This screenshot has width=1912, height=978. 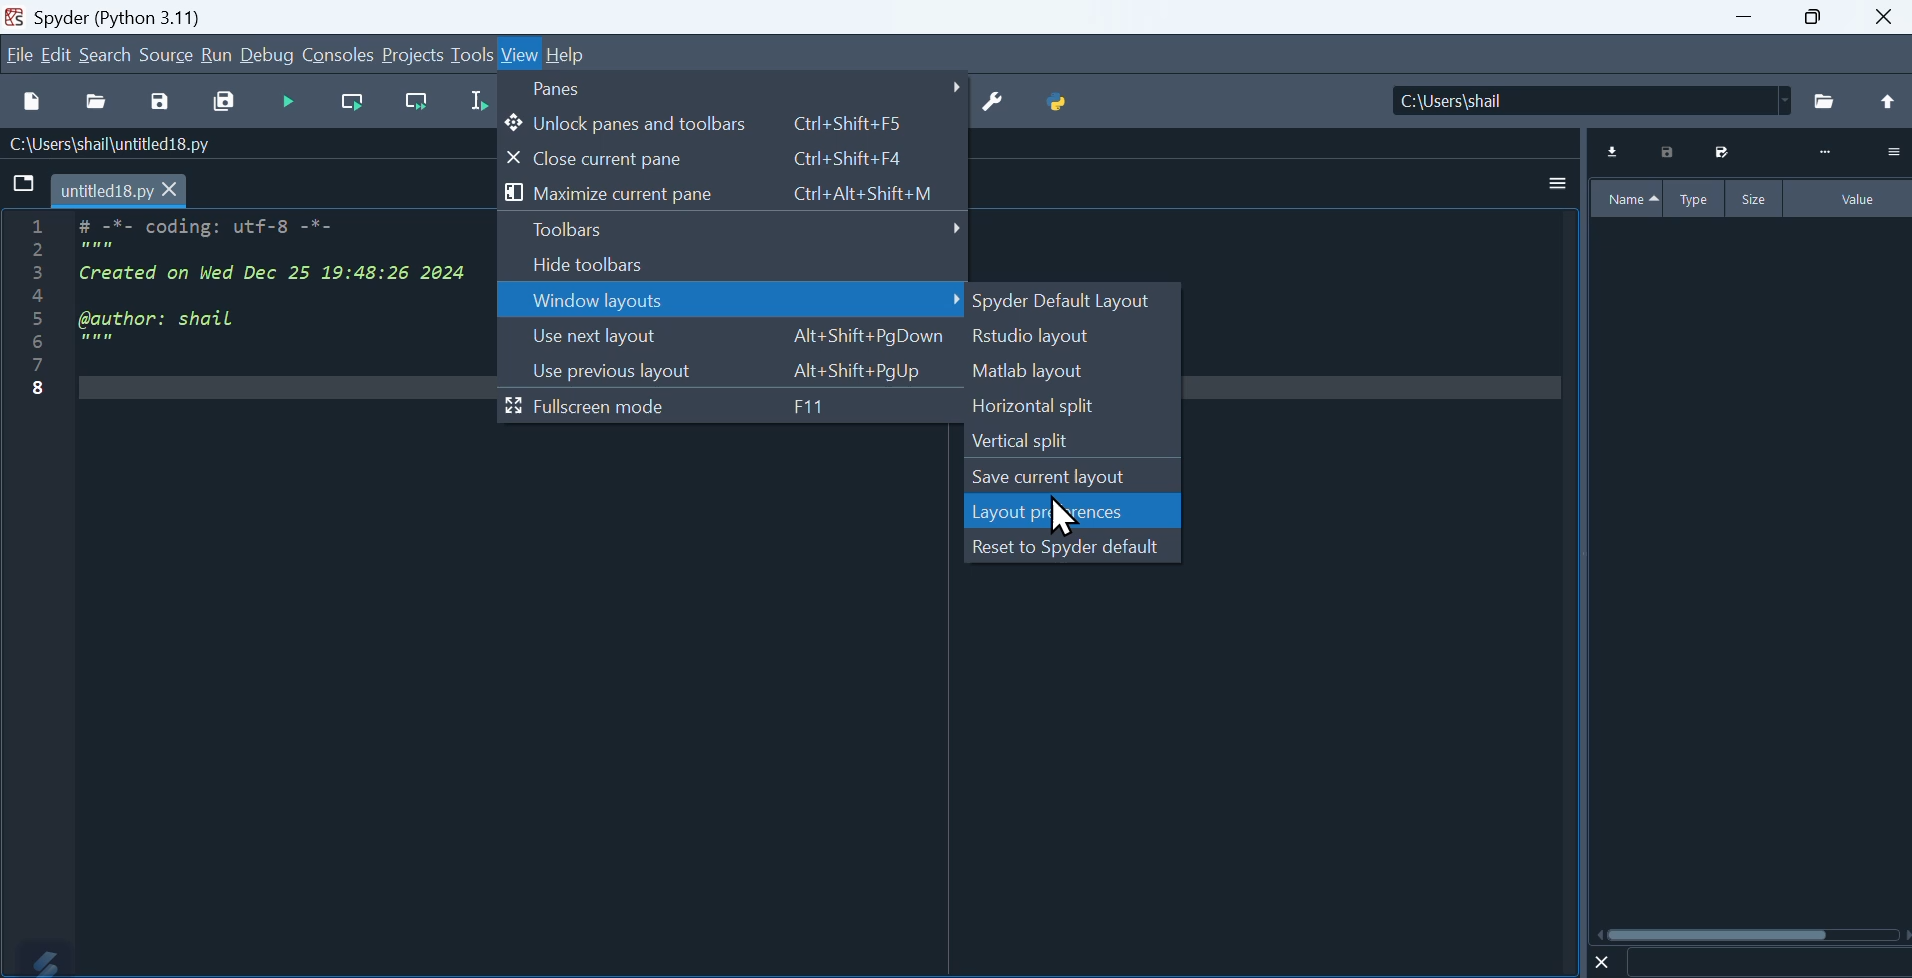 What do you see at coordinates (19, 54) in the screenshot?
I see `File` at bounding box center [19, 54].